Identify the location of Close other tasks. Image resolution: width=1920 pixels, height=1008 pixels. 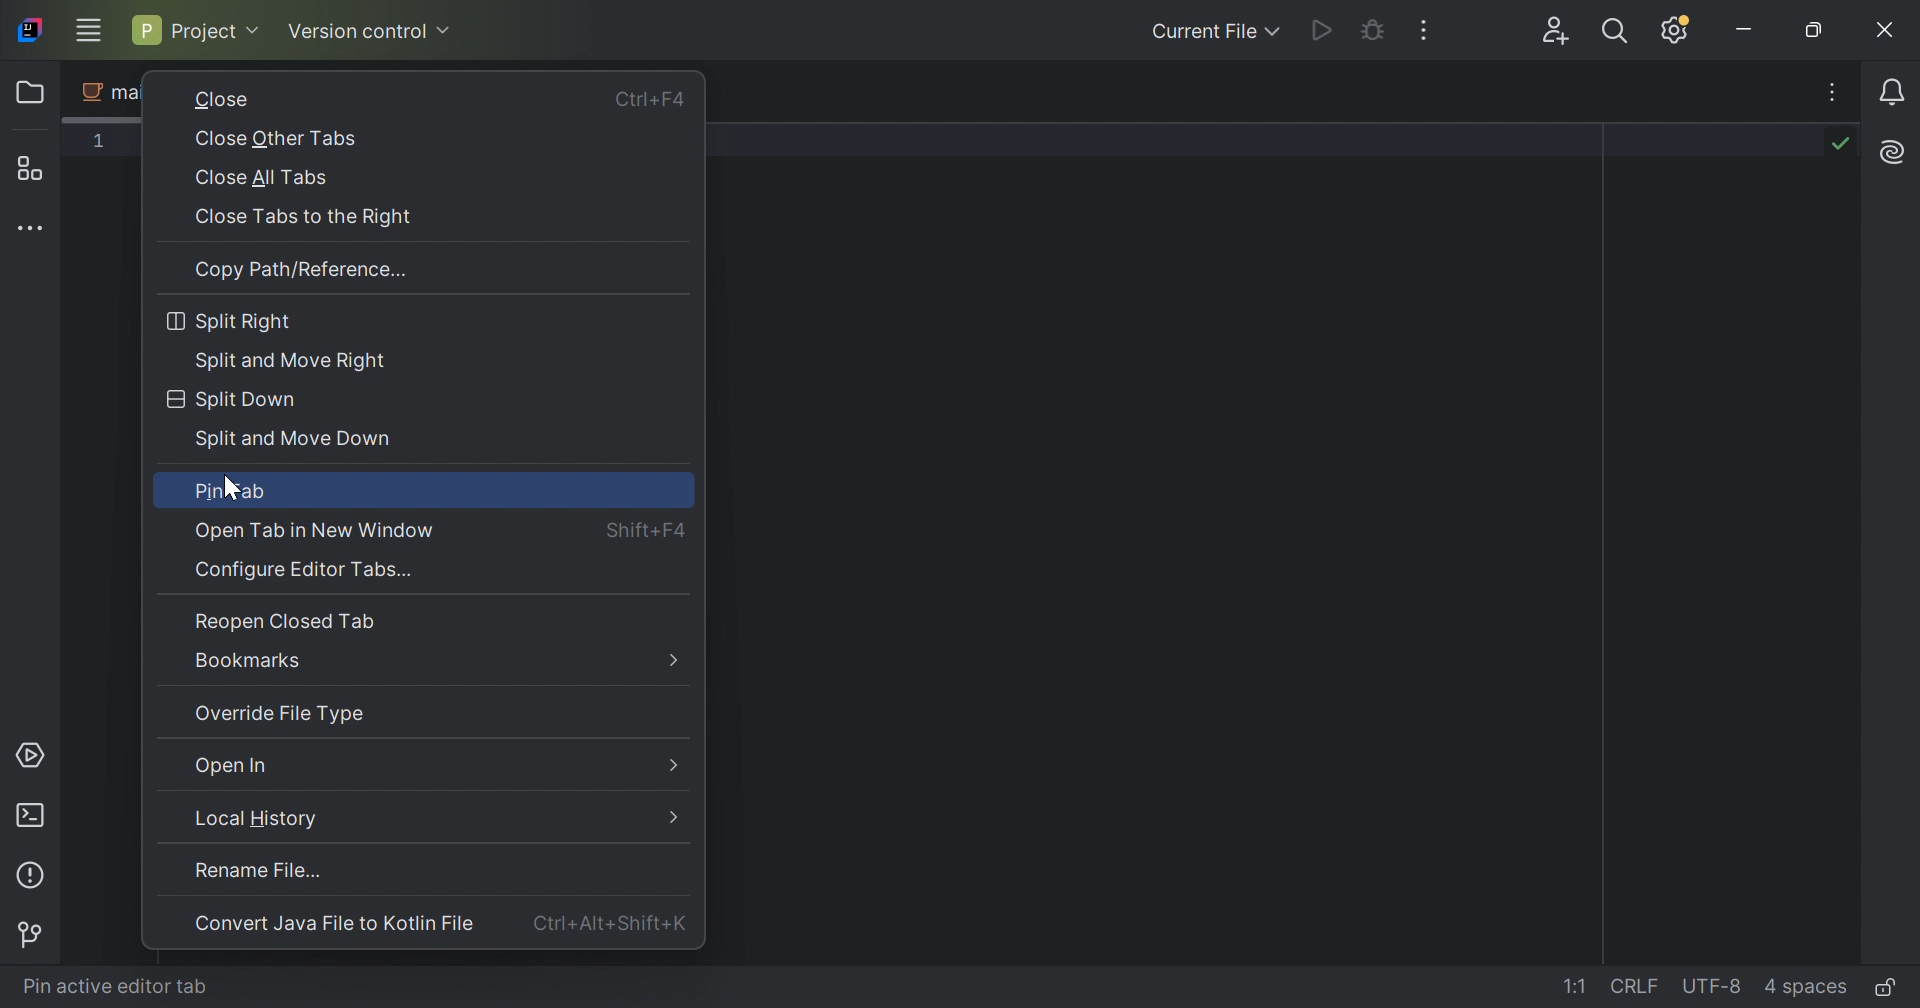
(275, 139).